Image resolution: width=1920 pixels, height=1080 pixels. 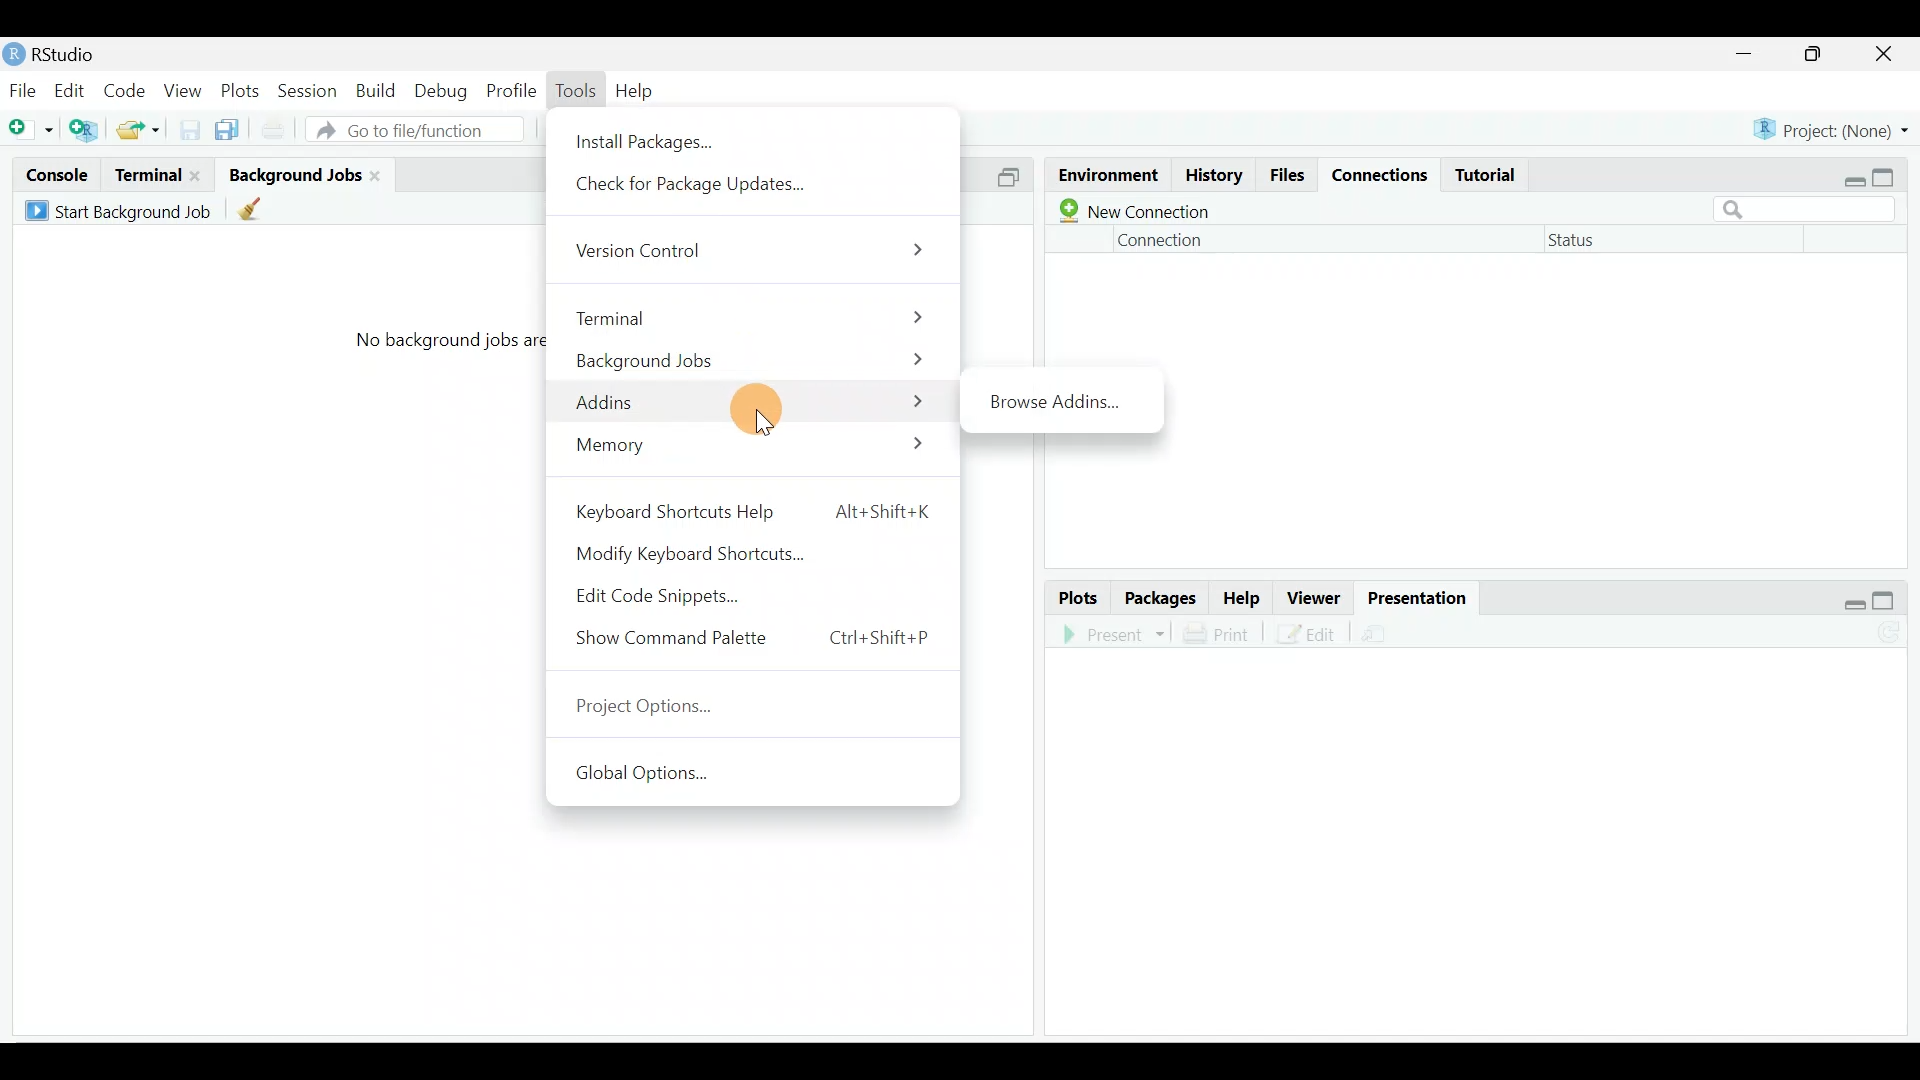 What do you see at coordinates (1308, 635) in the screenshot?
I see `Edit` at bounding box center [1308, 635].